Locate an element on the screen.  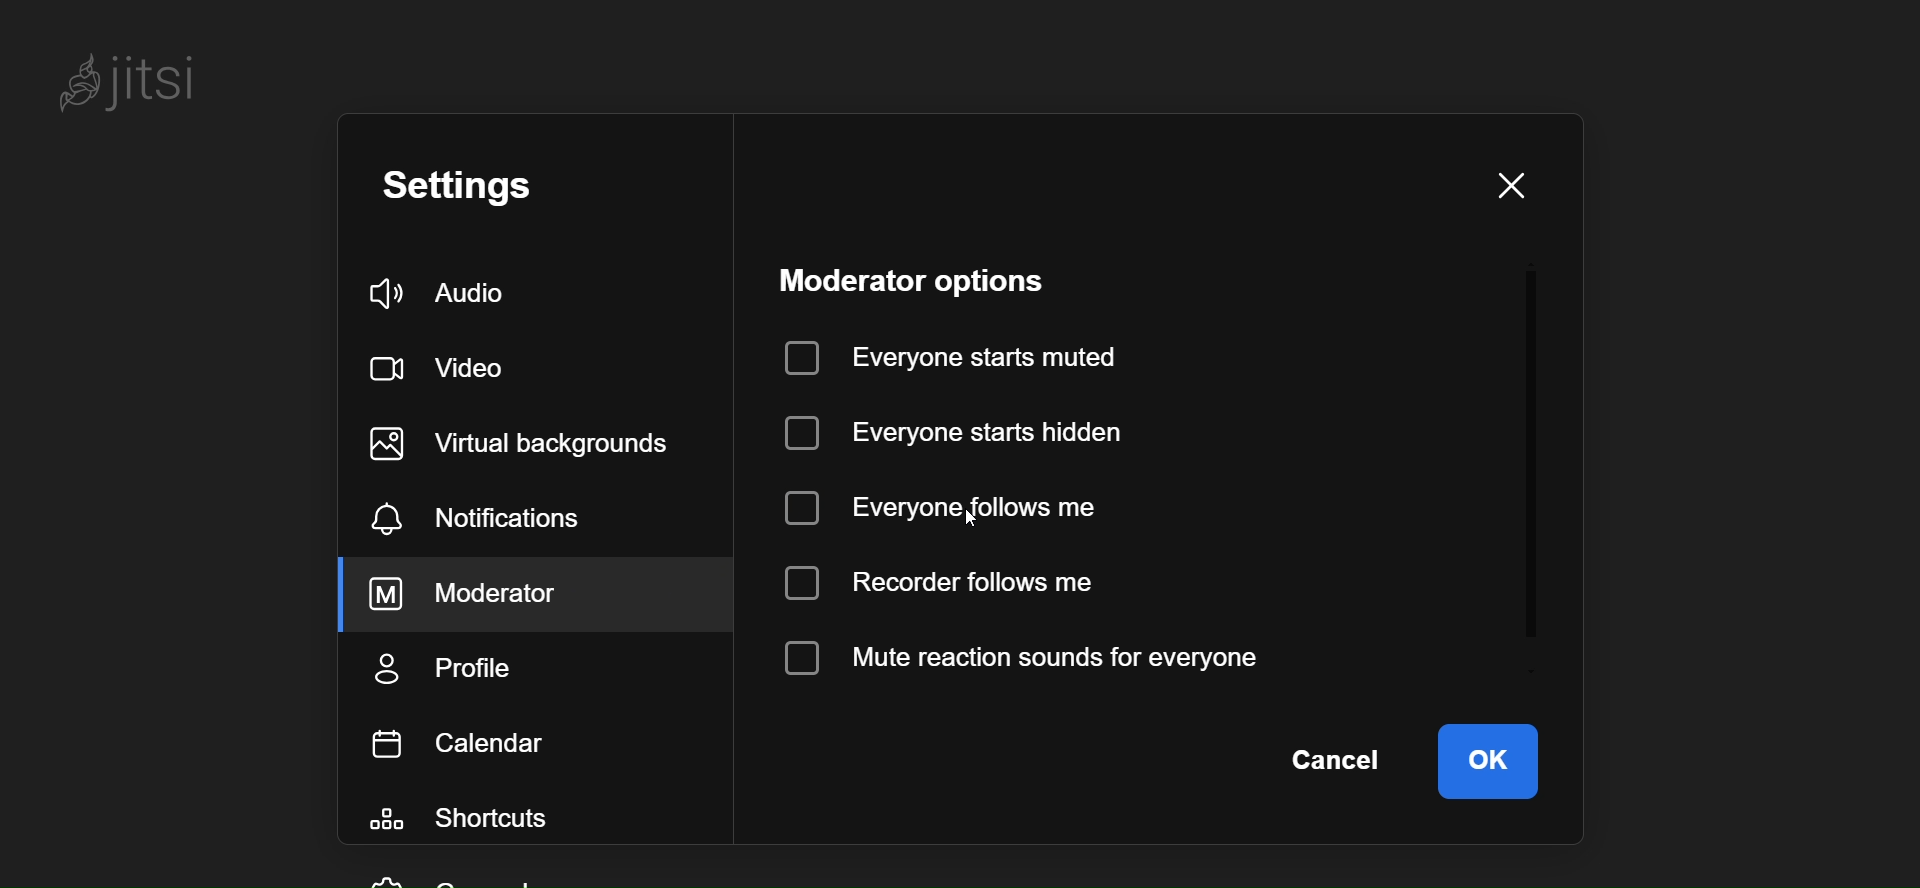
logo is located at coordinates (130, 76).